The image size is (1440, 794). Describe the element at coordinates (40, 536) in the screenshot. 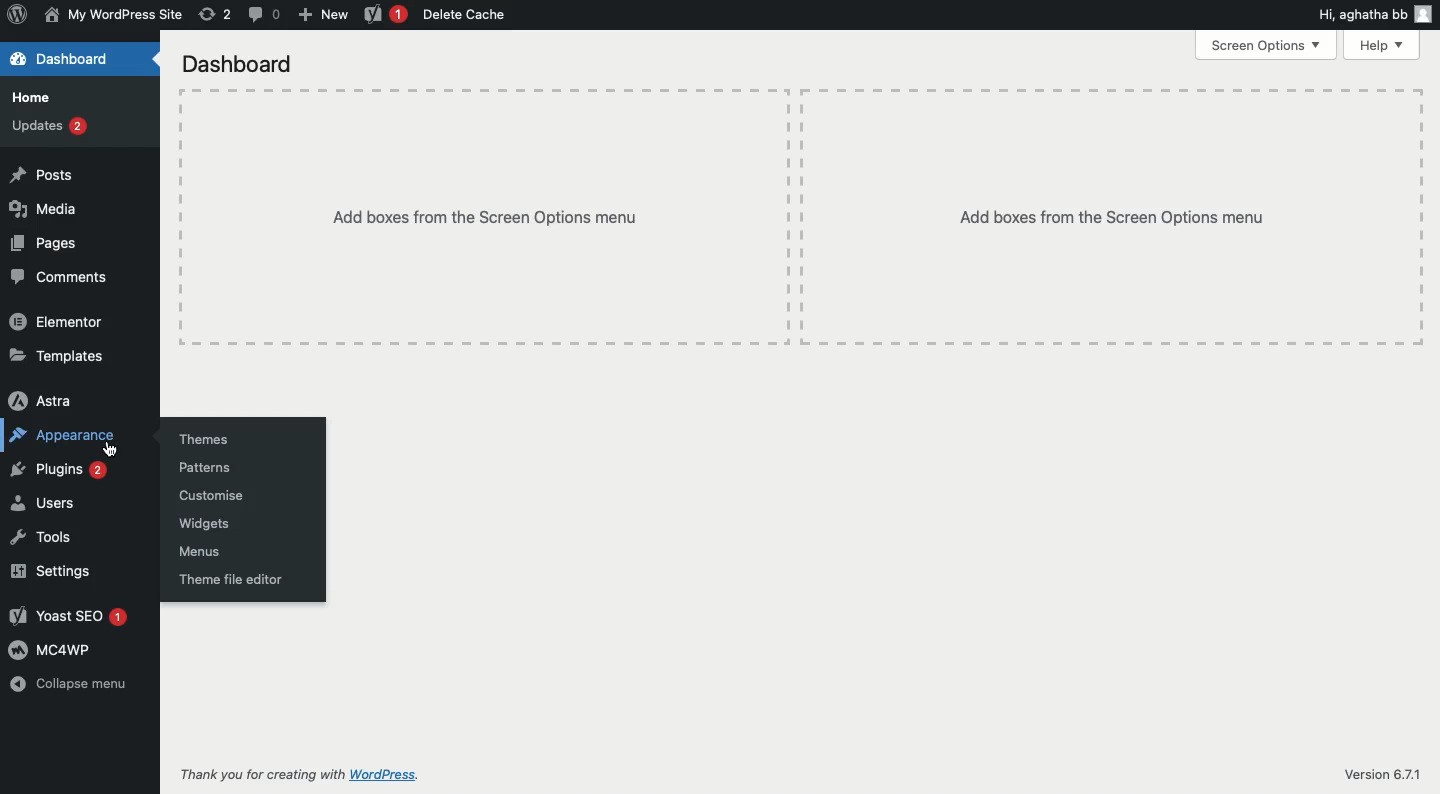

I see `Tools` at that location.